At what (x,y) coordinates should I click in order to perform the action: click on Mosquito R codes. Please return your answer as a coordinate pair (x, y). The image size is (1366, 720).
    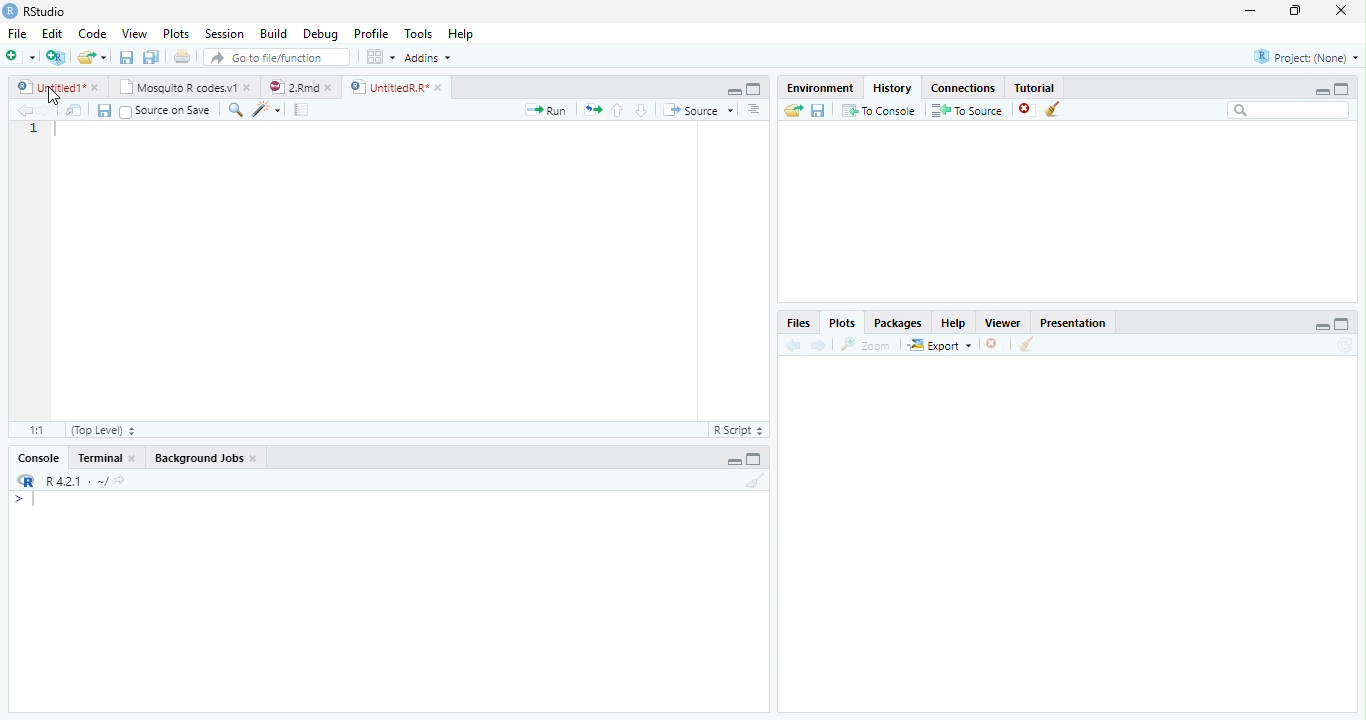
    Looking at the image, I should click on (184, 87).